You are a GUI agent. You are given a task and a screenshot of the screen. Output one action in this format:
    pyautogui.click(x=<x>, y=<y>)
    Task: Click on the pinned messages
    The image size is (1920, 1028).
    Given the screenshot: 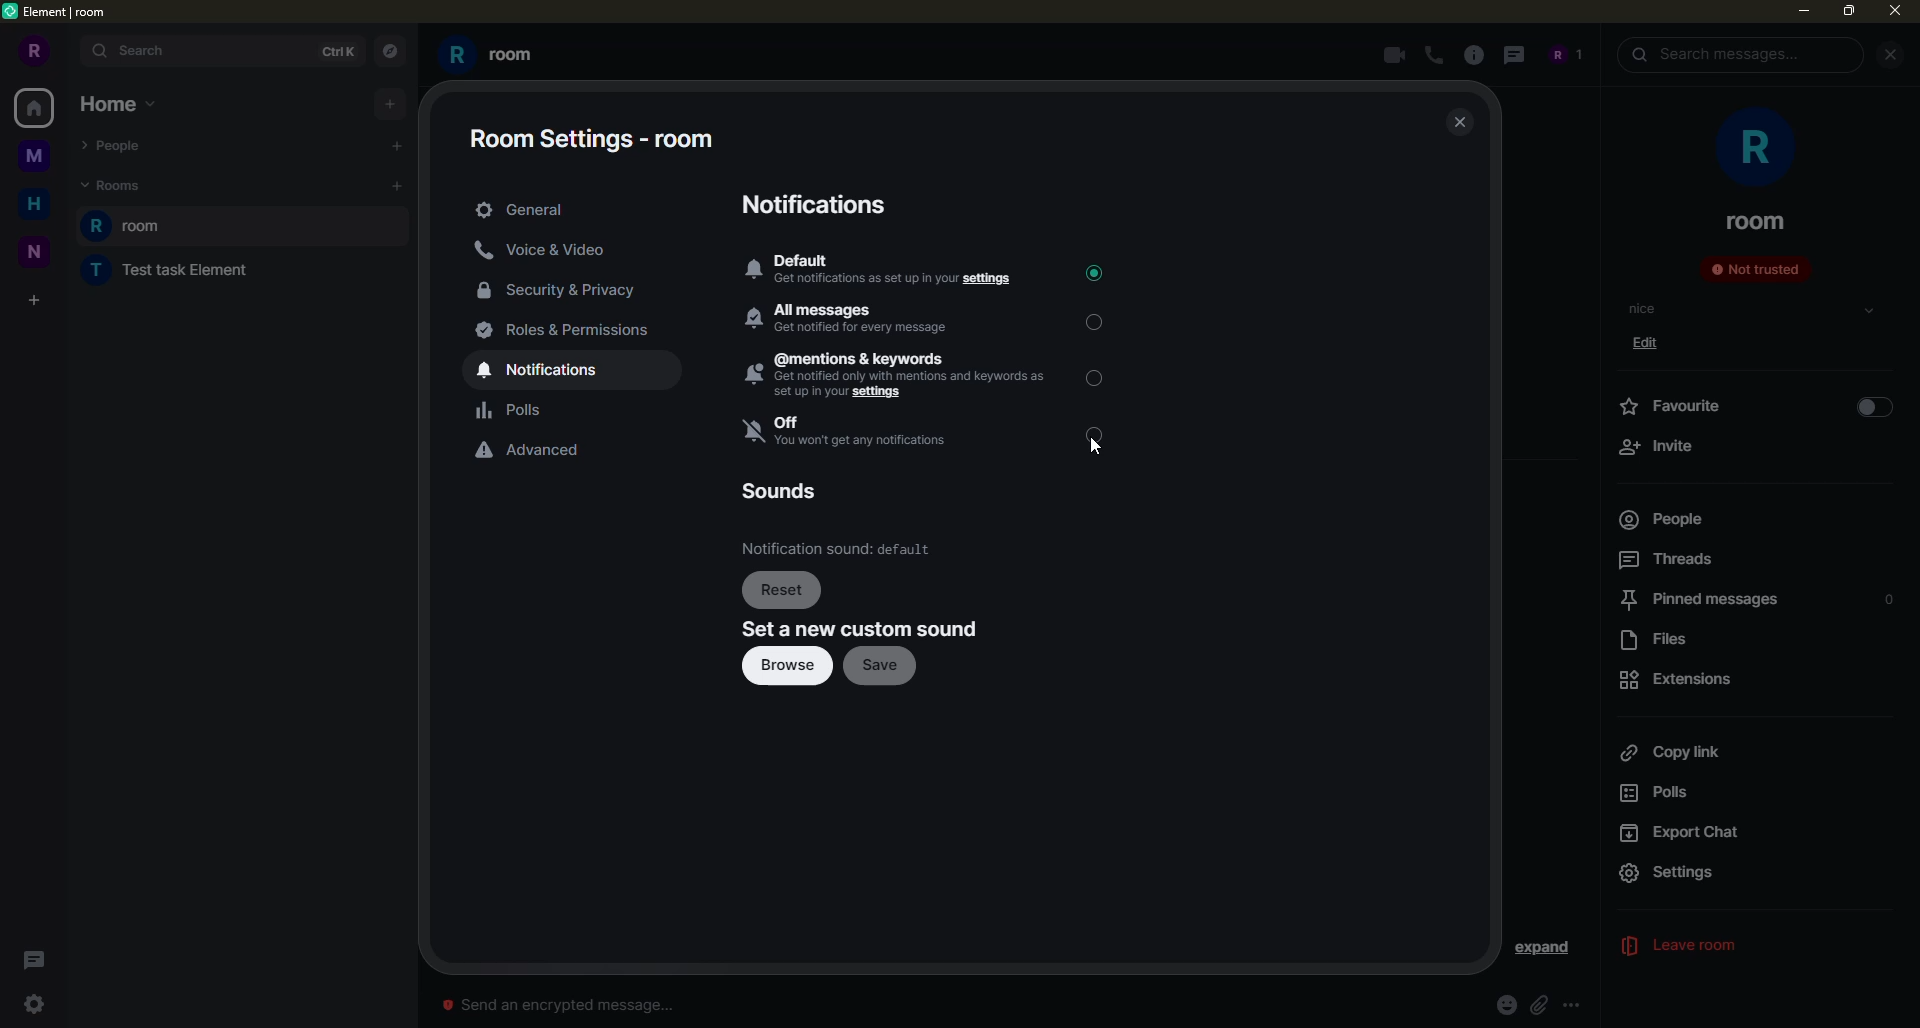 What is the action you would take?
    pyautogui.click(x=1696, y=600)
    